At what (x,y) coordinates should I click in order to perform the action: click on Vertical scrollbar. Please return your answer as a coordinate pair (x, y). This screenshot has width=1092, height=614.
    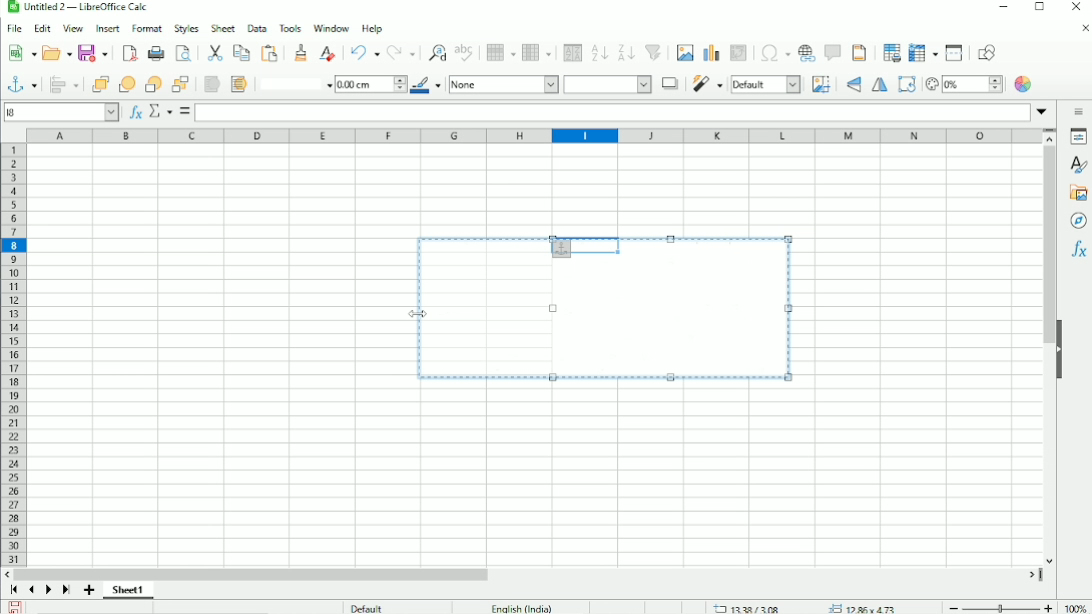
    Looking at the image, I should click on (1048, 246).